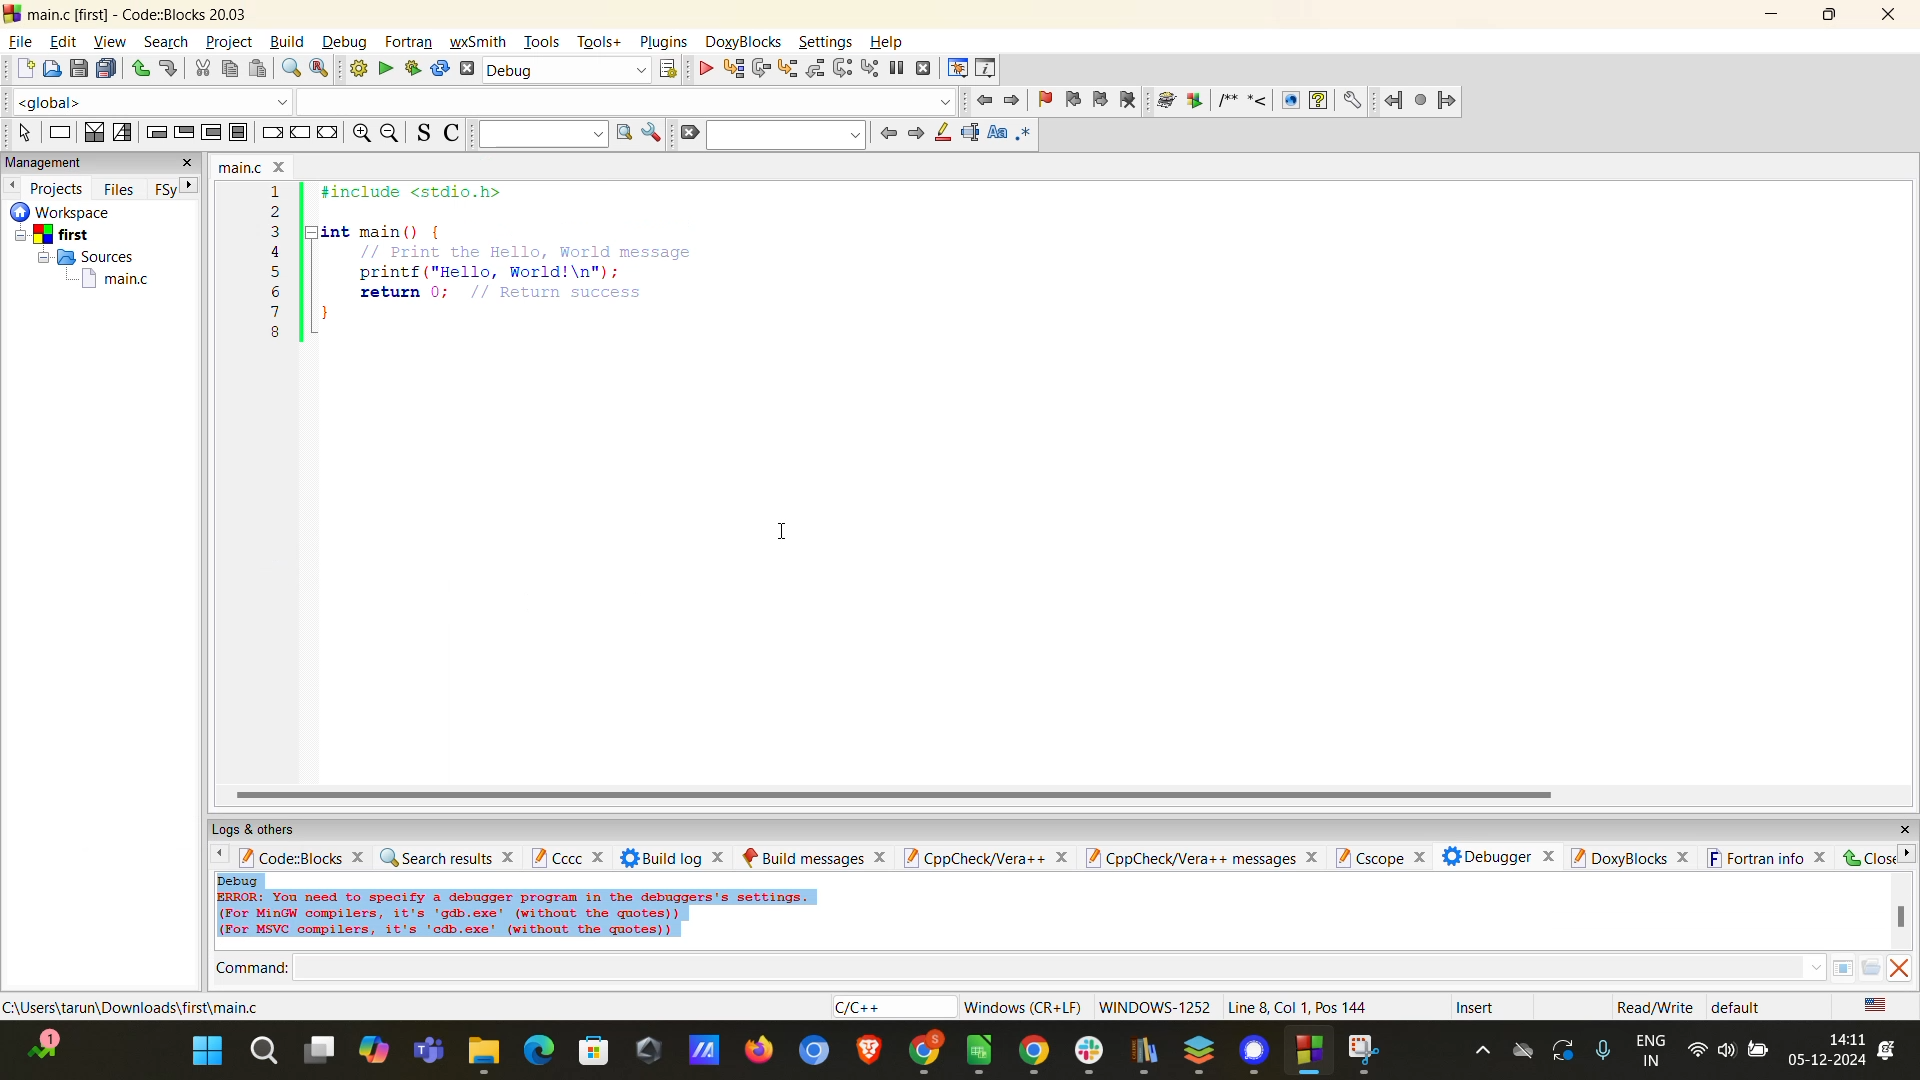 Image resolution: width=1920 pixels, height=1080 pixels. Describe the element at coordinates (1073, 101) in the screenshot. I see `previous bookmark` at that location.